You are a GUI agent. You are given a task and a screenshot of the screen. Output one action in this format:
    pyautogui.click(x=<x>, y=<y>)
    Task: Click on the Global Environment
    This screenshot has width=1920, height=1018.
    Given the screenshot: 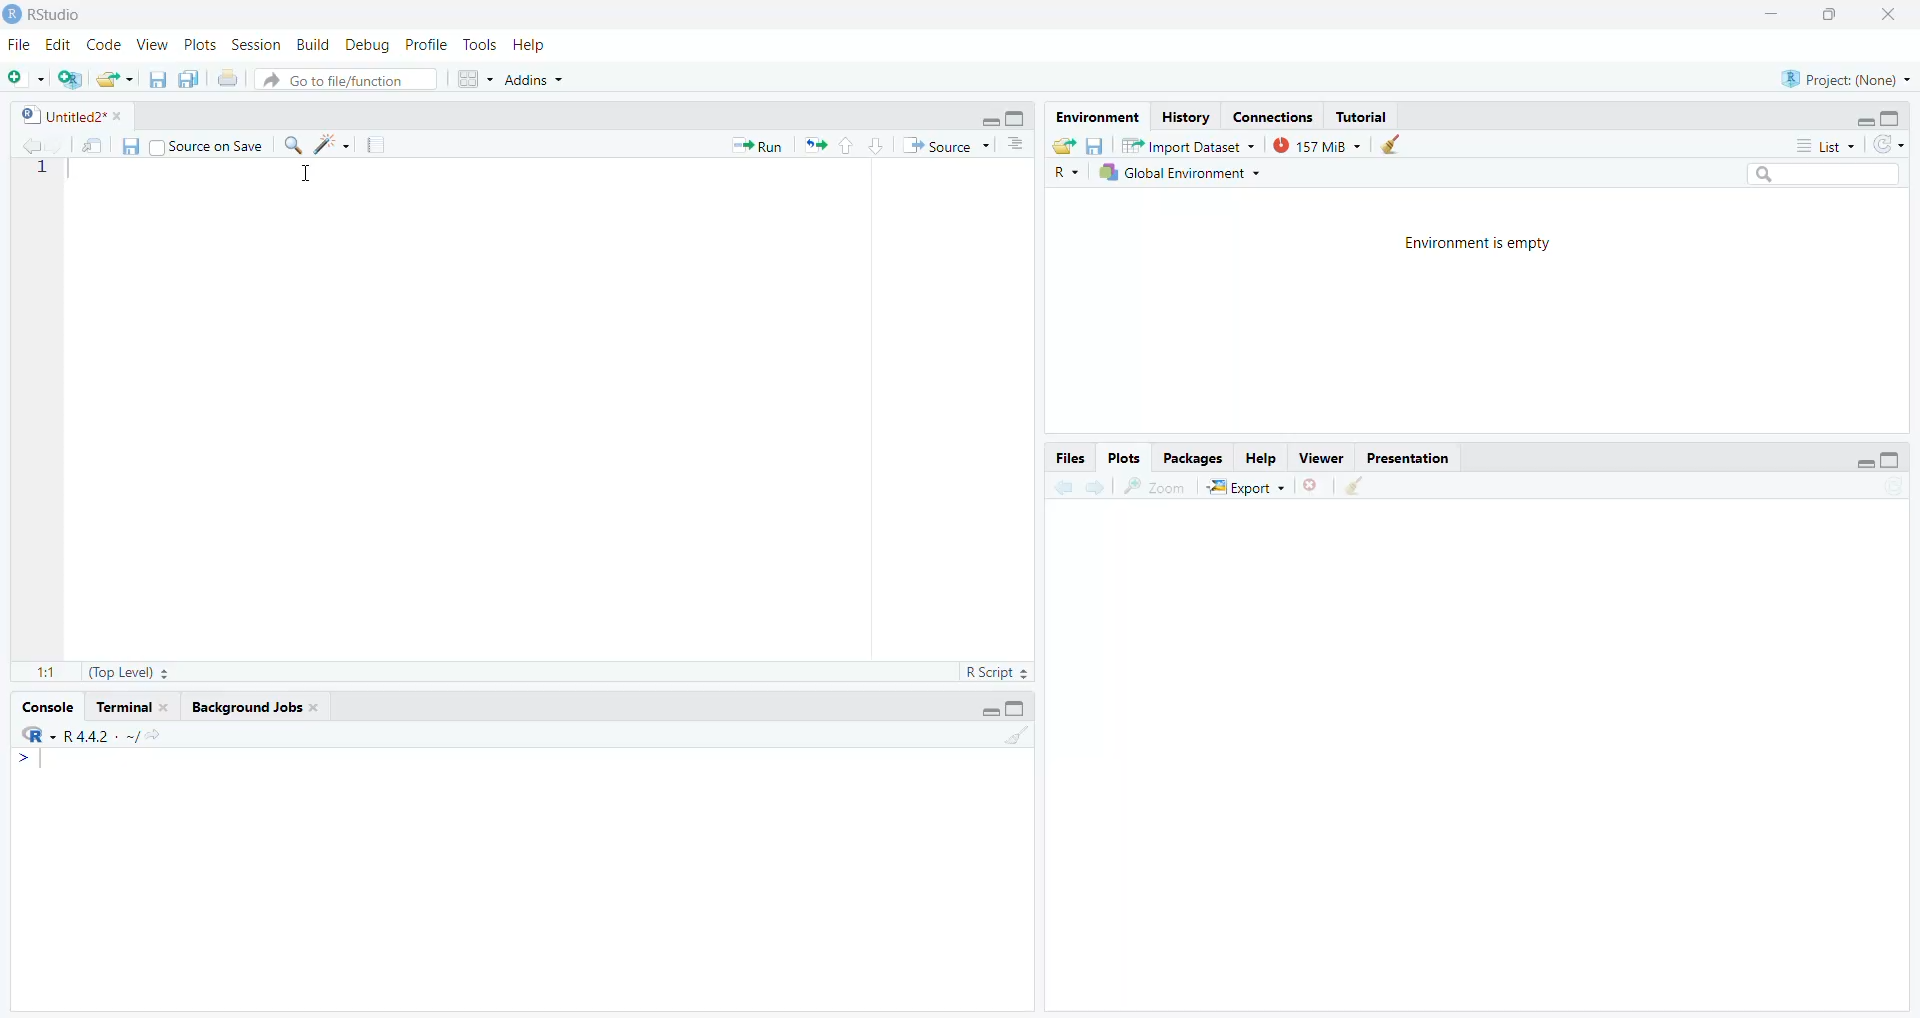 What is the action you would take?
    pyautogui.click(x=1180, y=172)
    